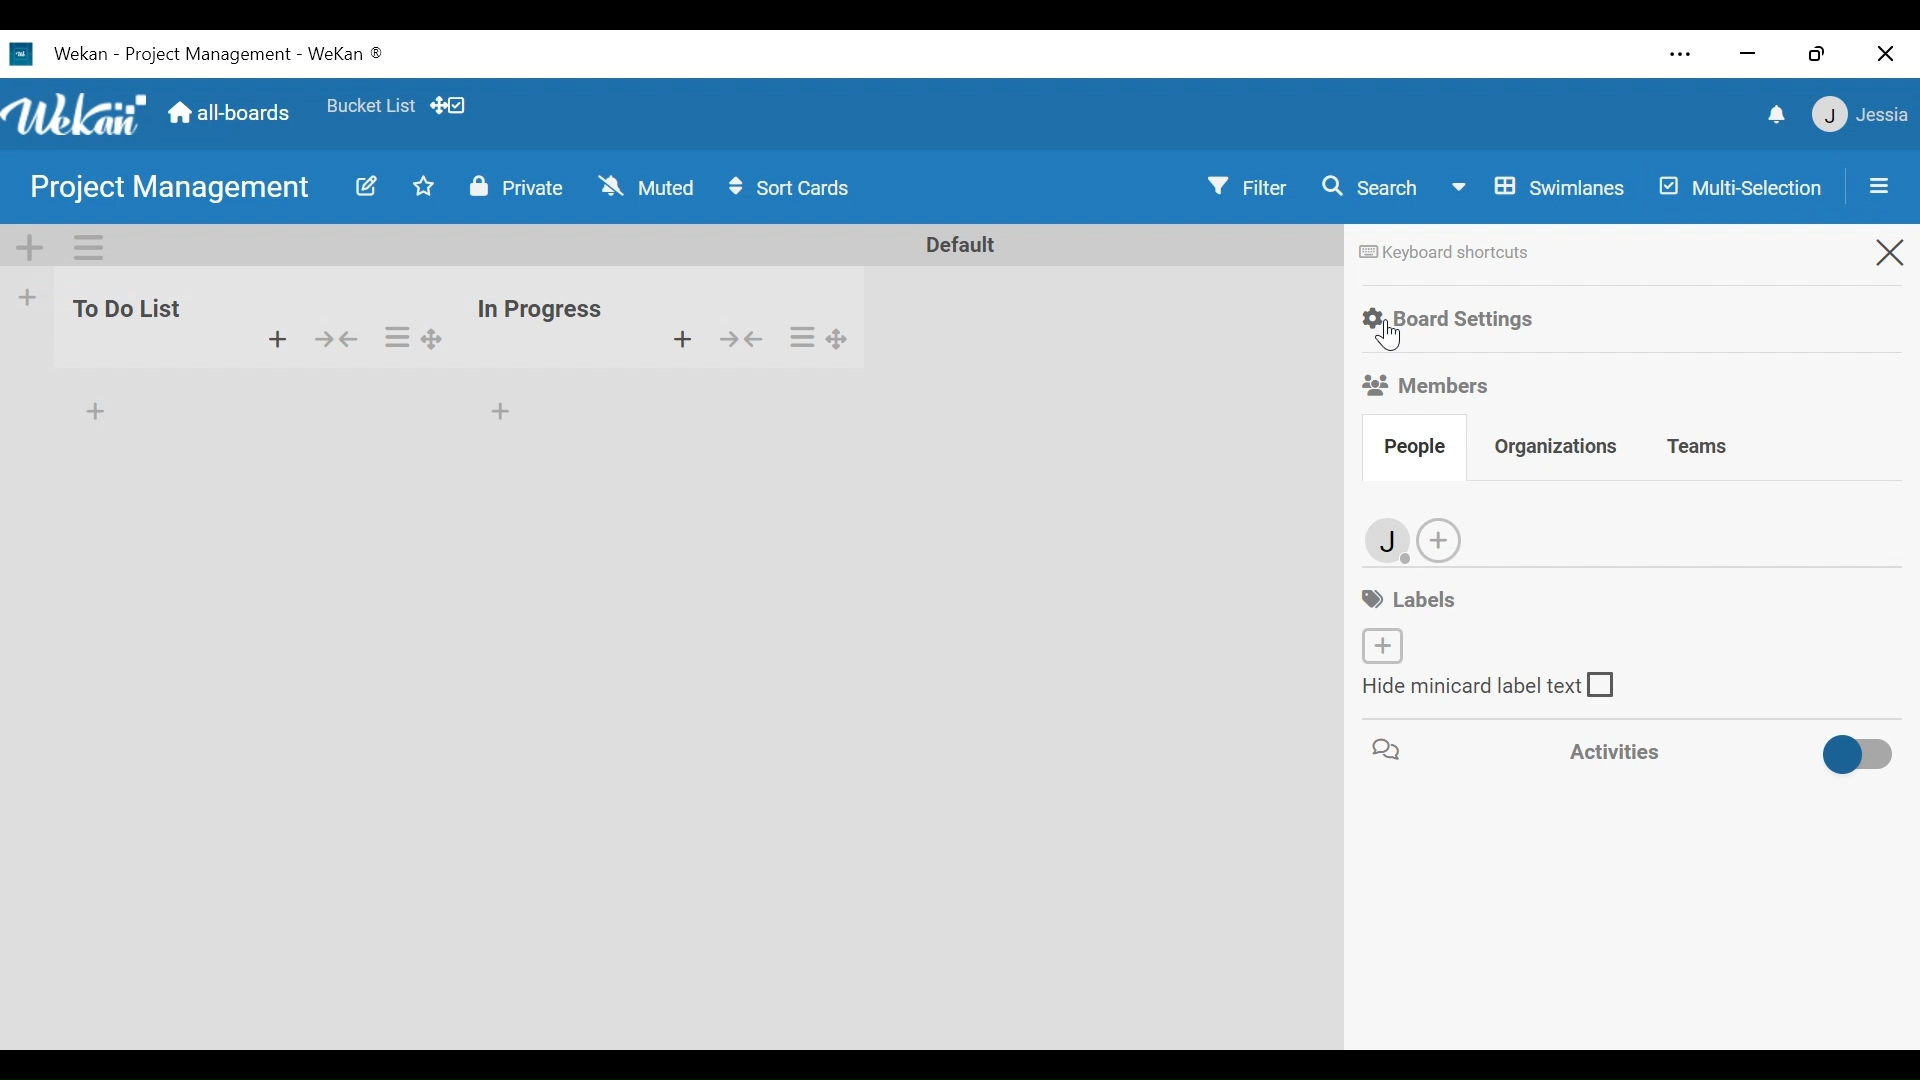 The image size is (1920, 1080). What do you see at coordinates (1438, 540) in the screenshot?
I see `Add Member` at bounding box center [1438, 540].